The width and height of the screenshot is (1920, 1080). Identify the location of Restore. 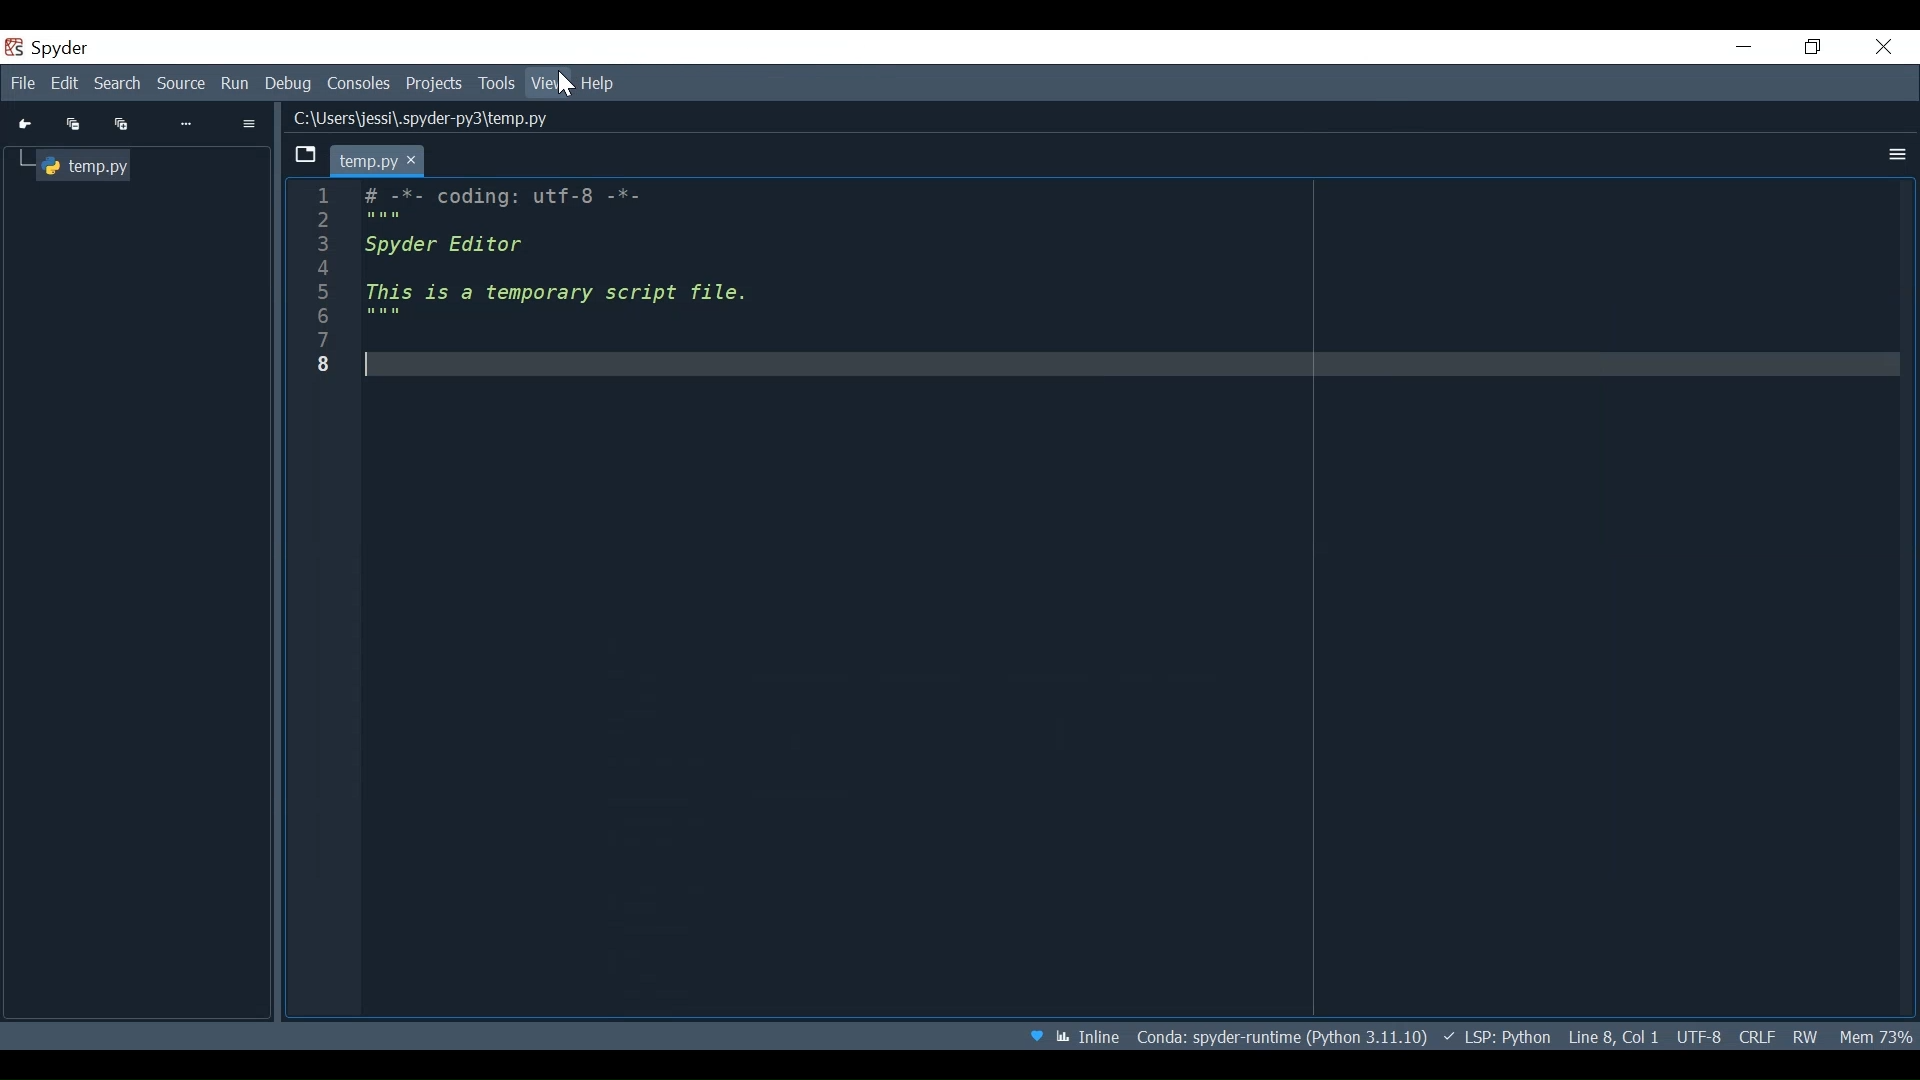
(1811, 49).